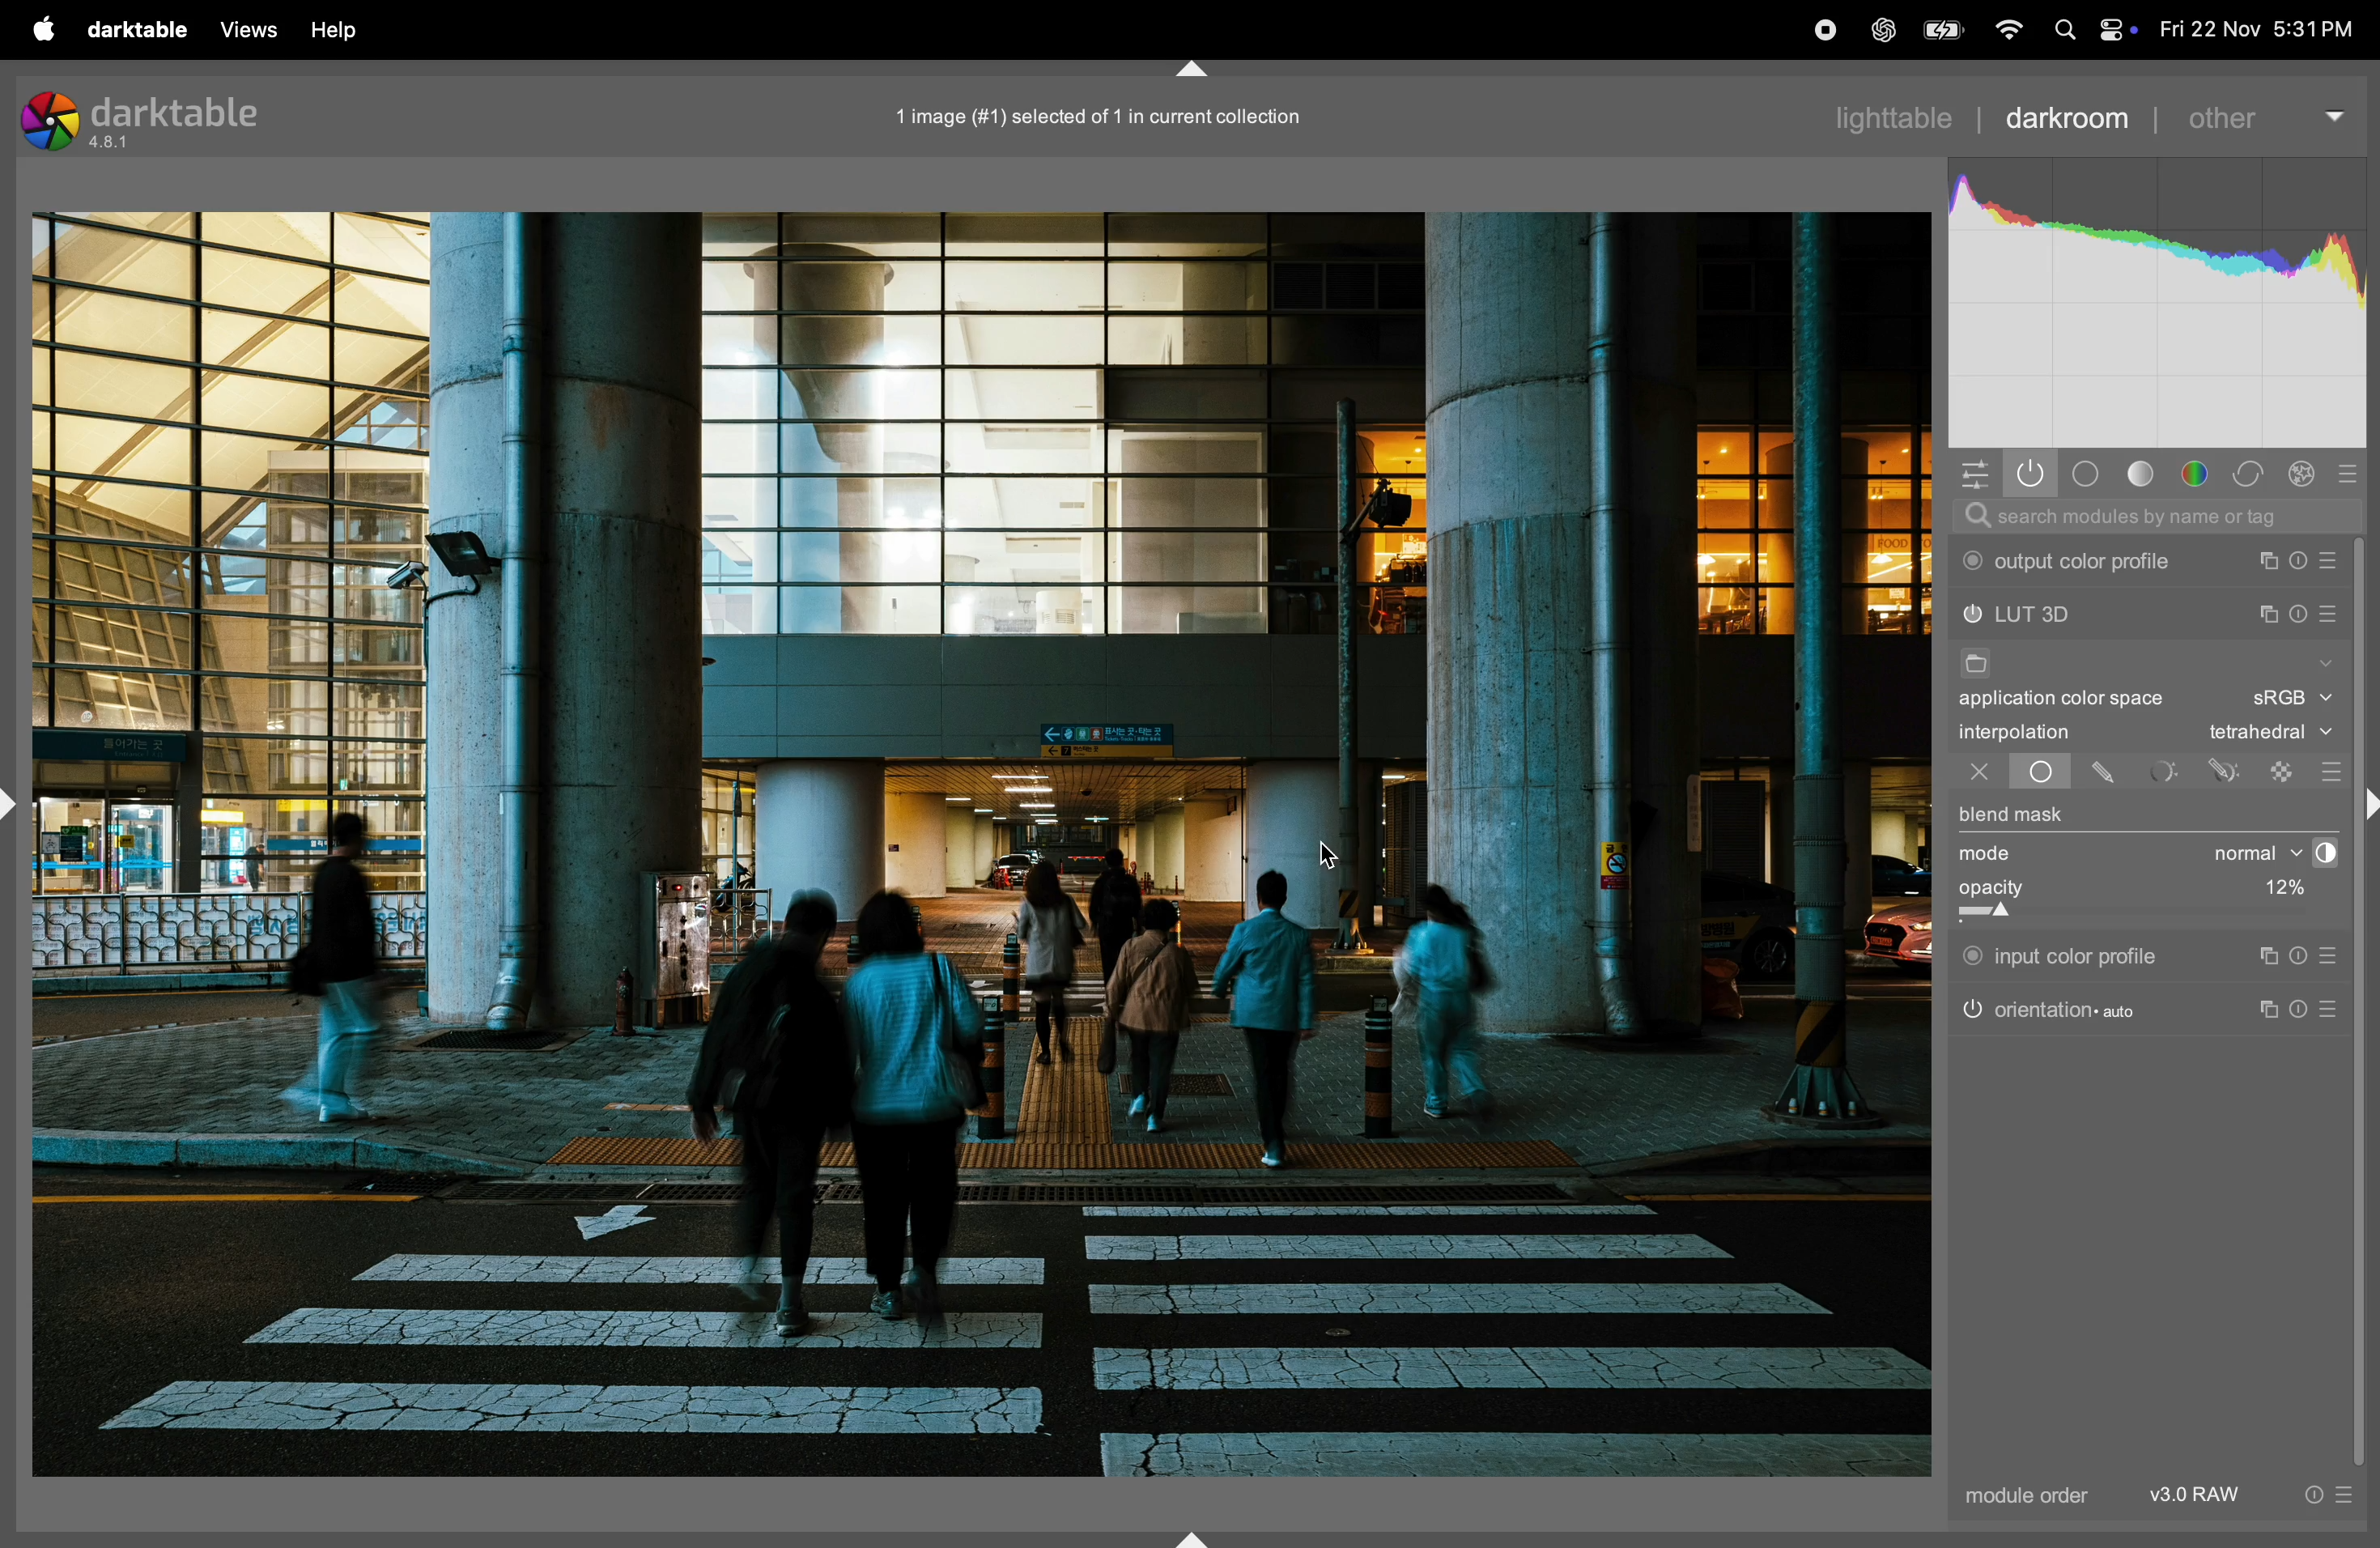 The width and height of the screenshot is (2380, 1548). What do you see at coordinates (2299, 611) in the screenshot?
I see `reset parameters` at bounding box center [2299, 611].